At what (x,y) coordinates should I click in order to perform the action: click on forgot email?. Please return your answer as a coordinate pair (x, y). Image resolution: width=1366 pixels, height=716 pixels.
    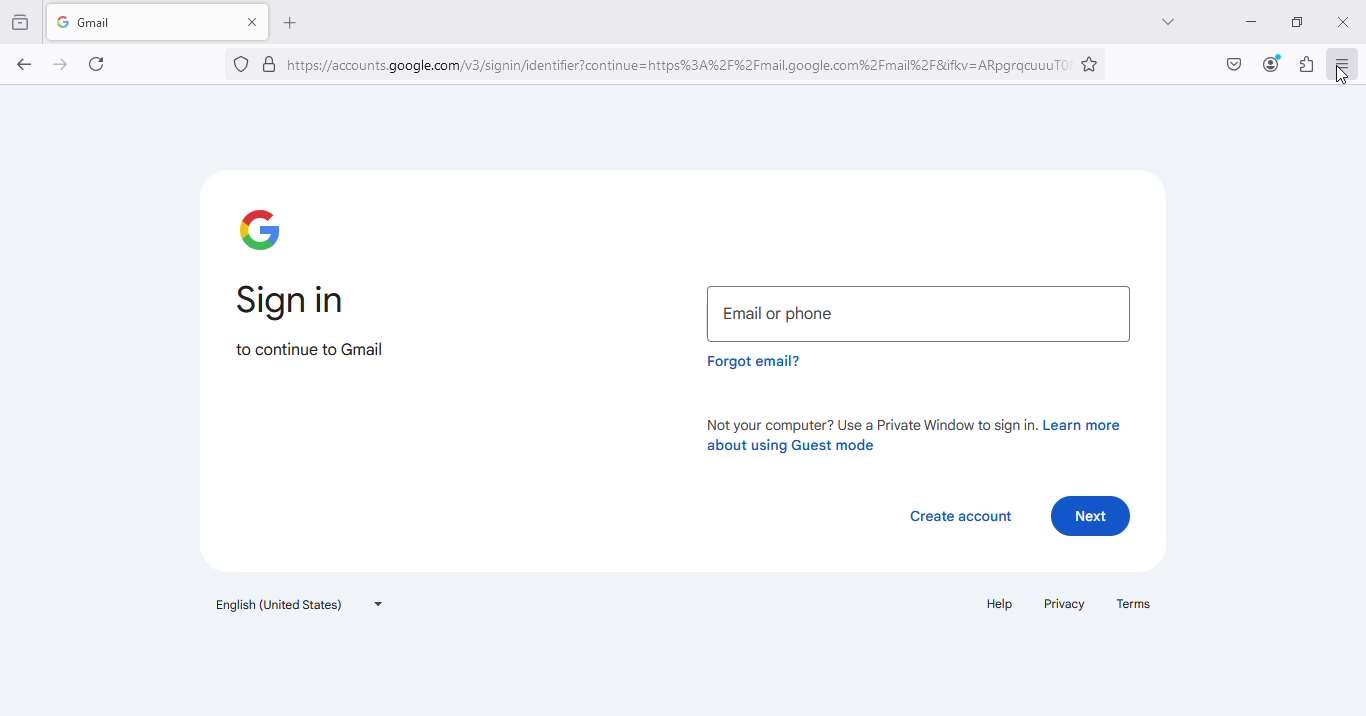
    Looking at the image, I should click on (755, 361).